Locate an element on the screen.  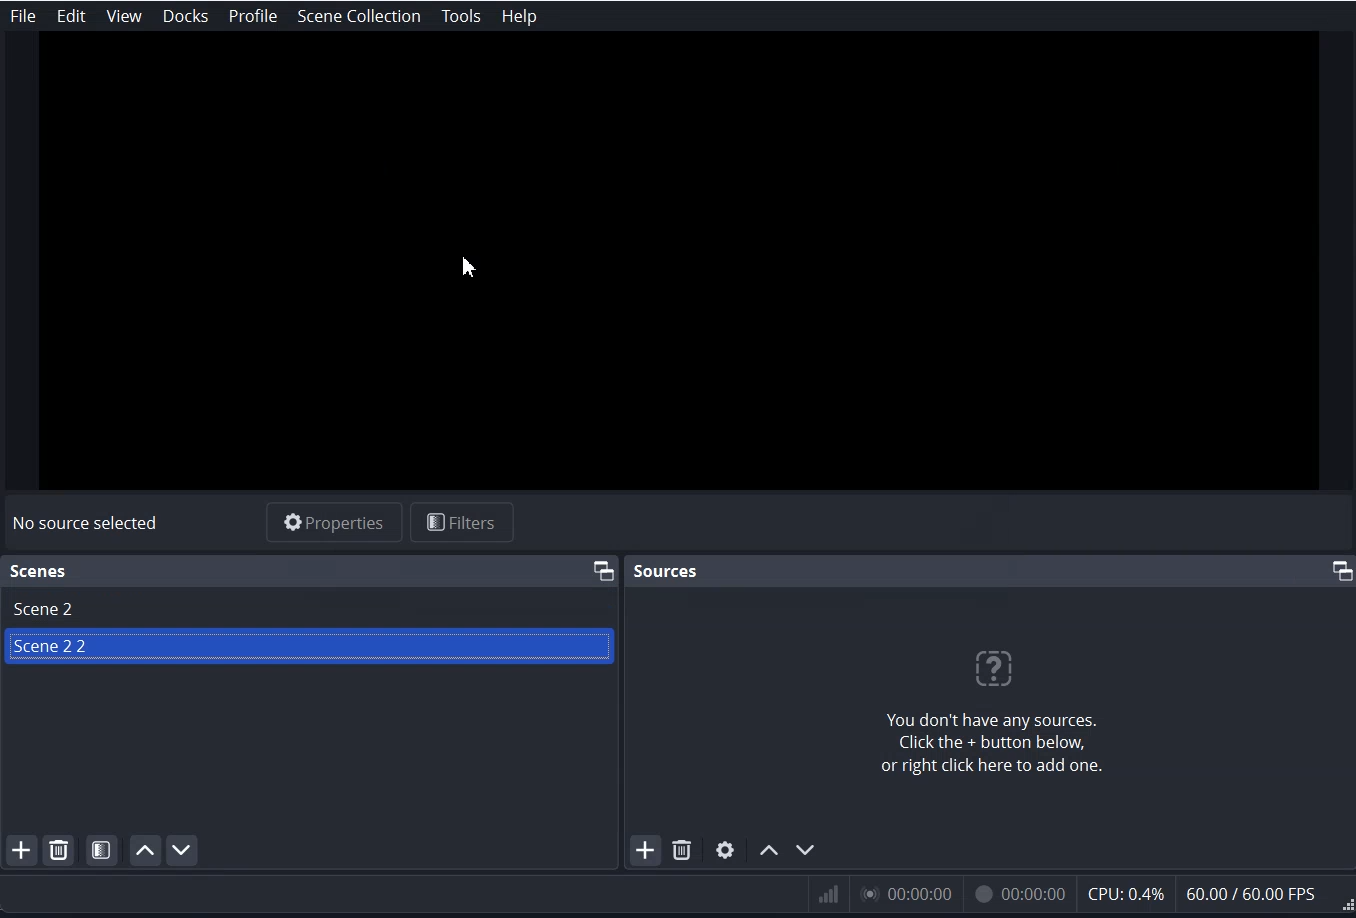
Scene Collection is located at coordinates (357, 16).